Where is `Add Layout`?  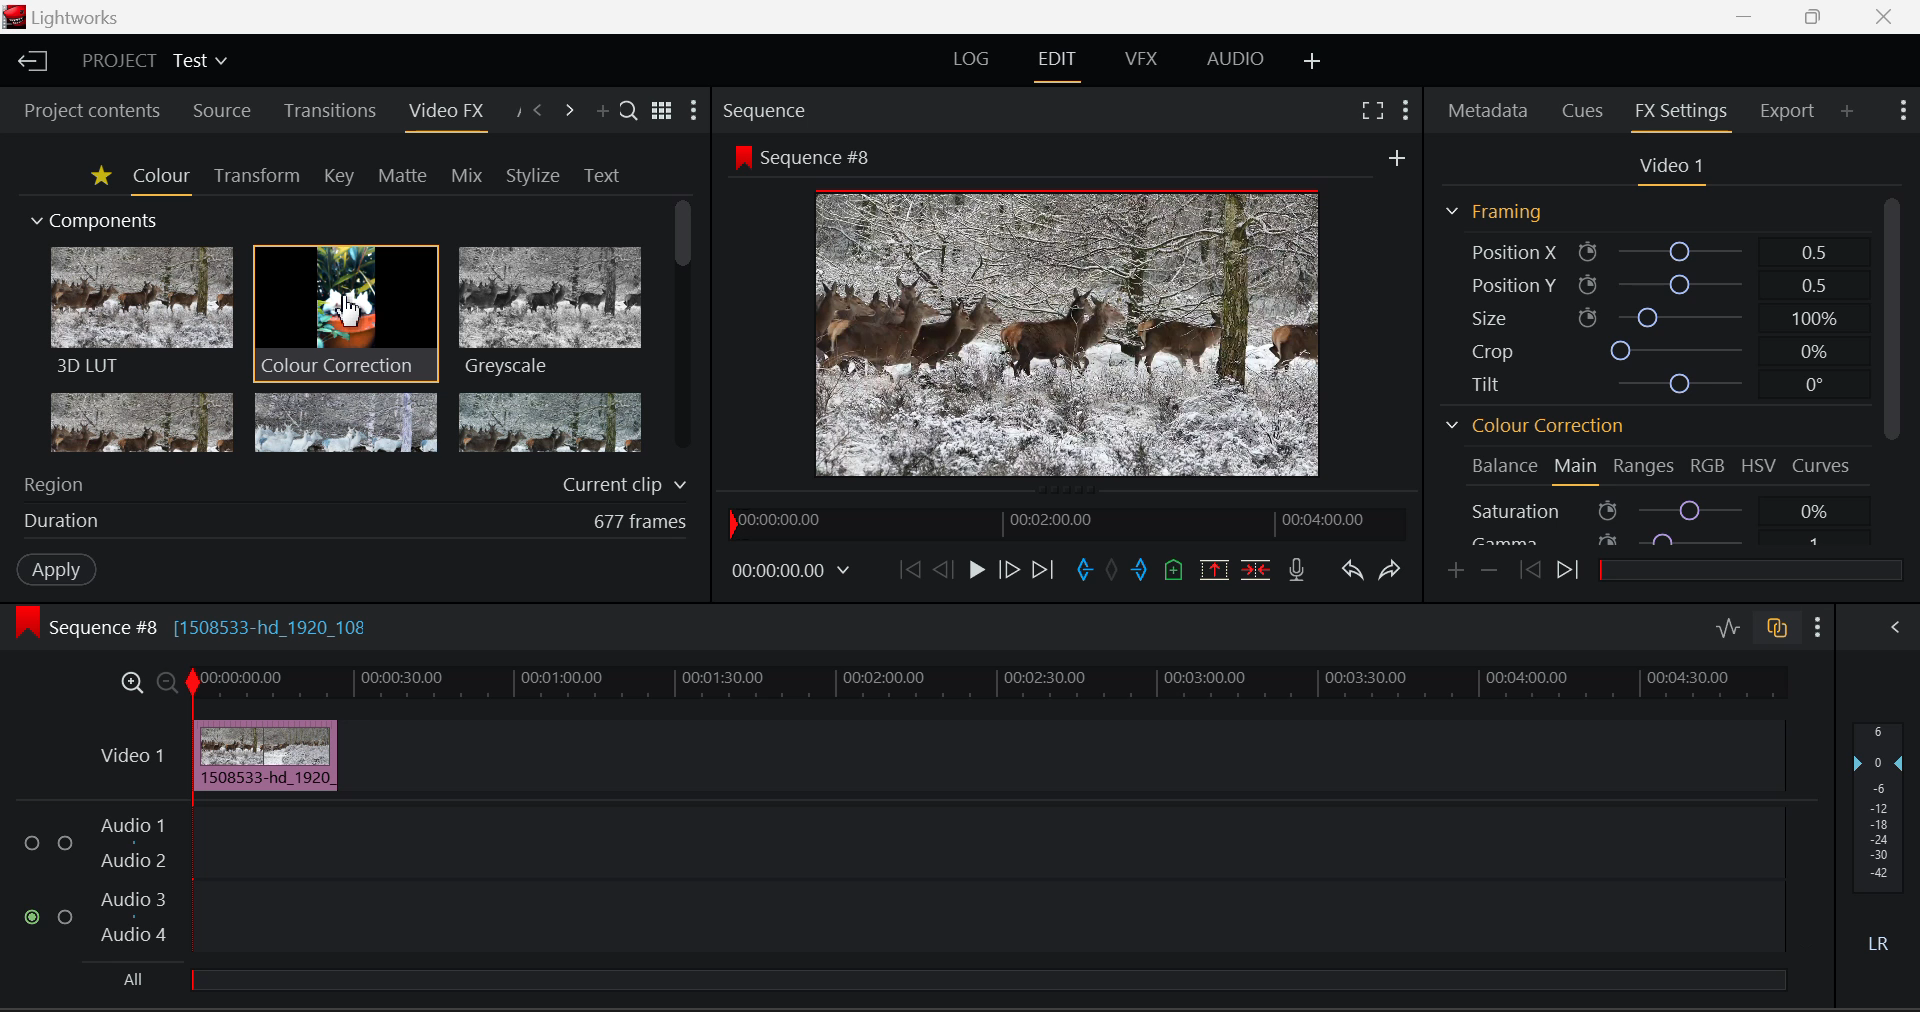
Add Layout is located at coordinates (1313, 59).